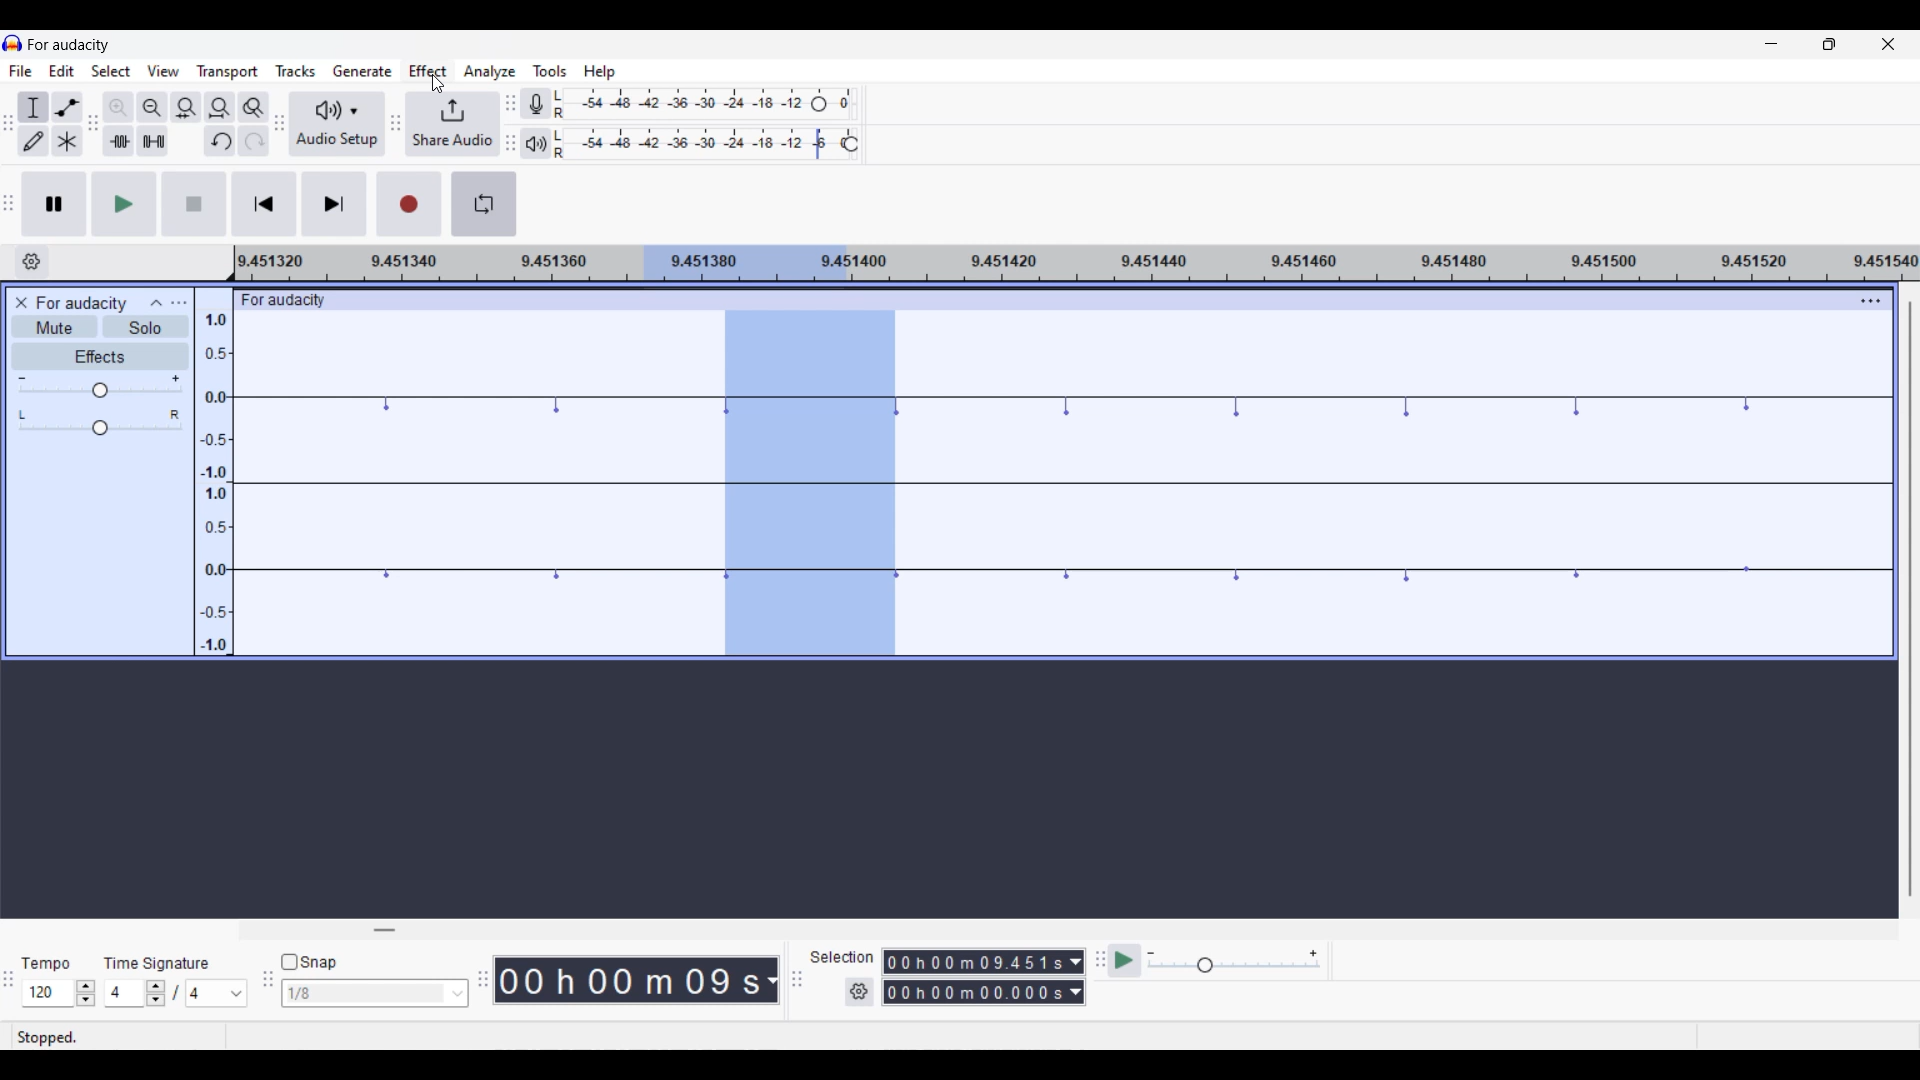 The width and height of the screenshot is (1920, 1080). What do you see at coordinates (12, 991) in the screenshot?
I see `TIme selection tool bar` at bounding box center [12, 991].